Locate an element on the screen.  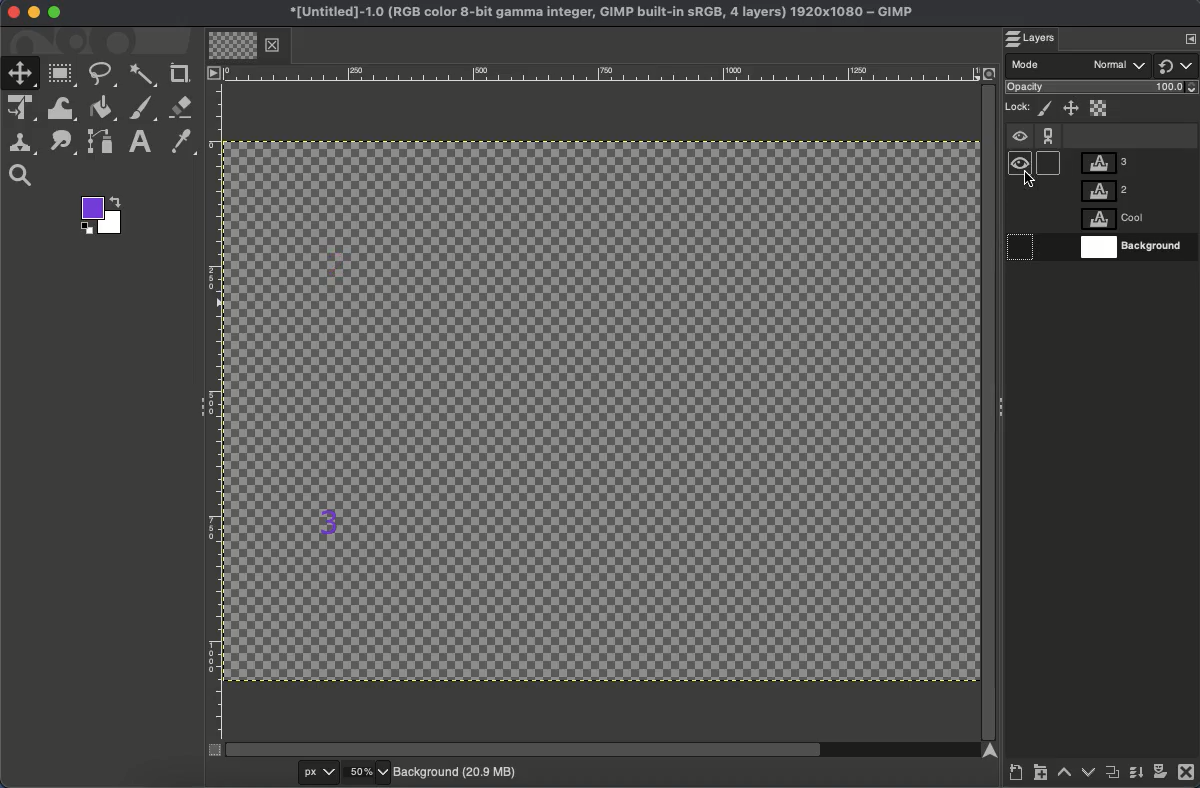
Raise layer is located at coordinates (1065, 777).